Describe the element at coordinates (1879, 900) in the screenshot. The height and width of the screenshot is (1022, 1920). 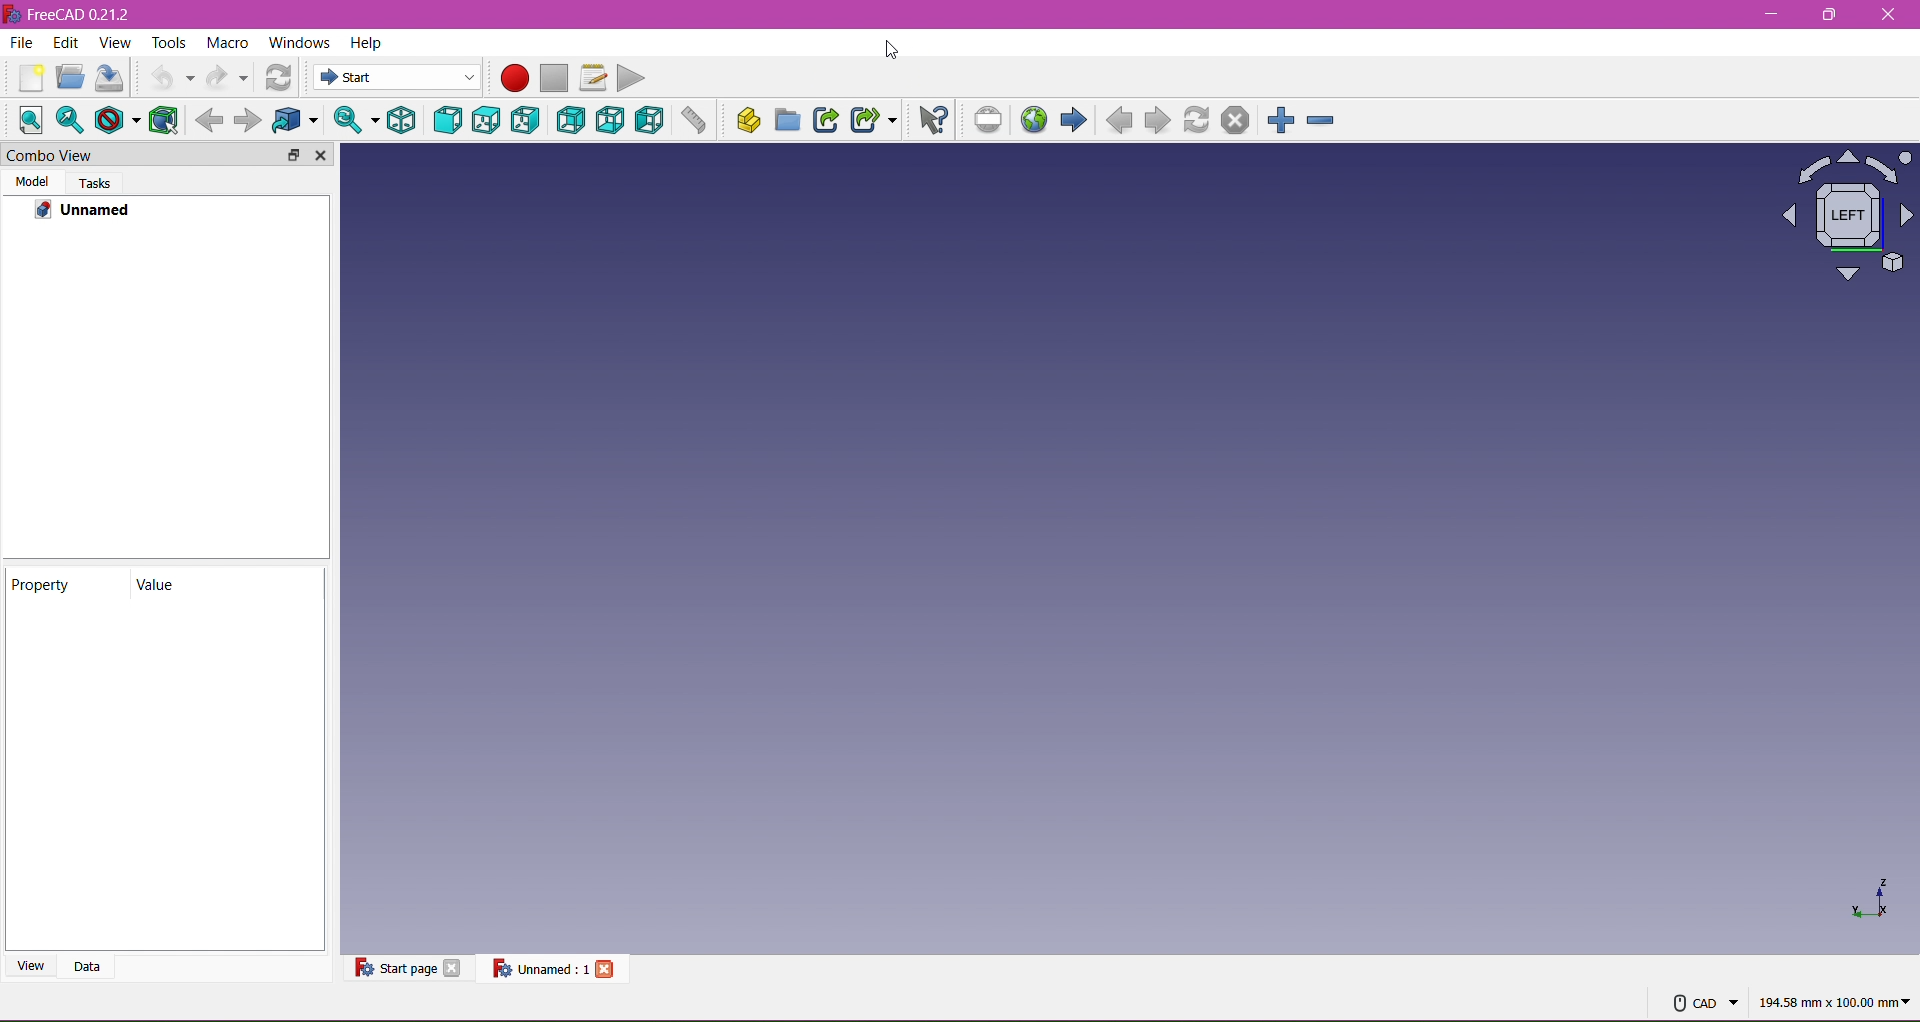
I see `Axis` at that location.